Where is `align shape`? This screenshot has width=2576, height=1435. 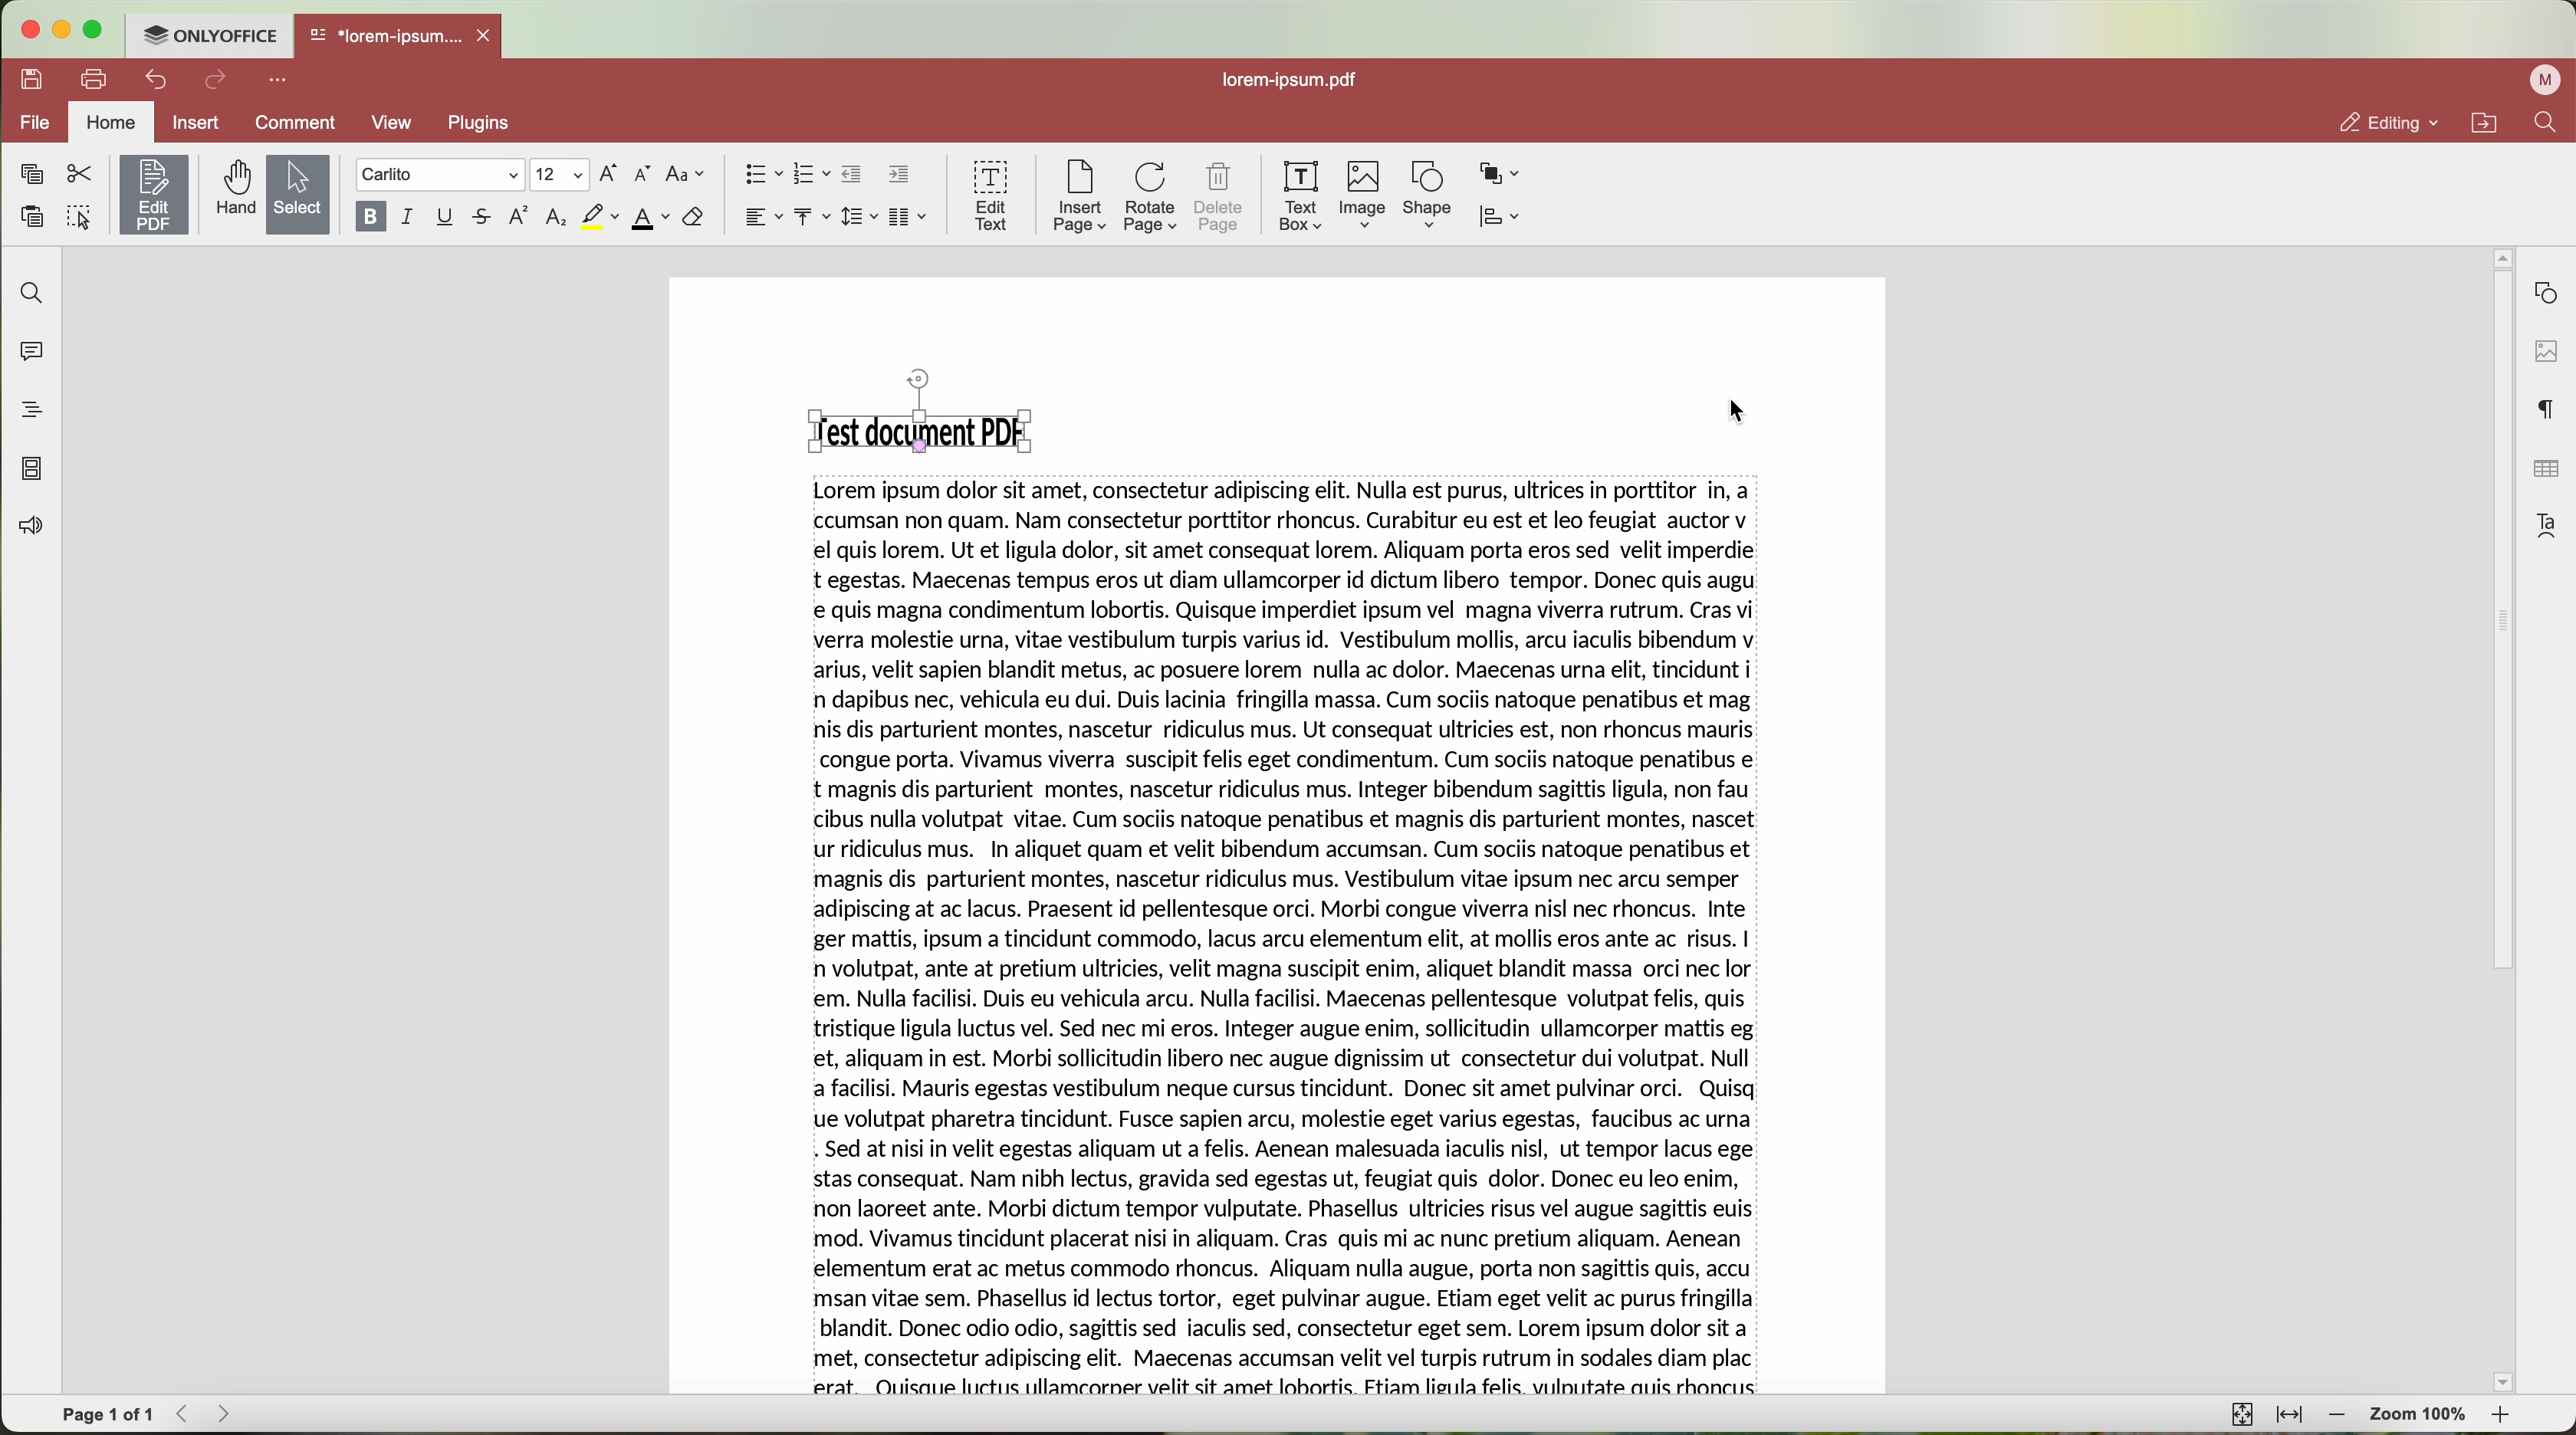 align shape is located at coordinates (1499, 218).